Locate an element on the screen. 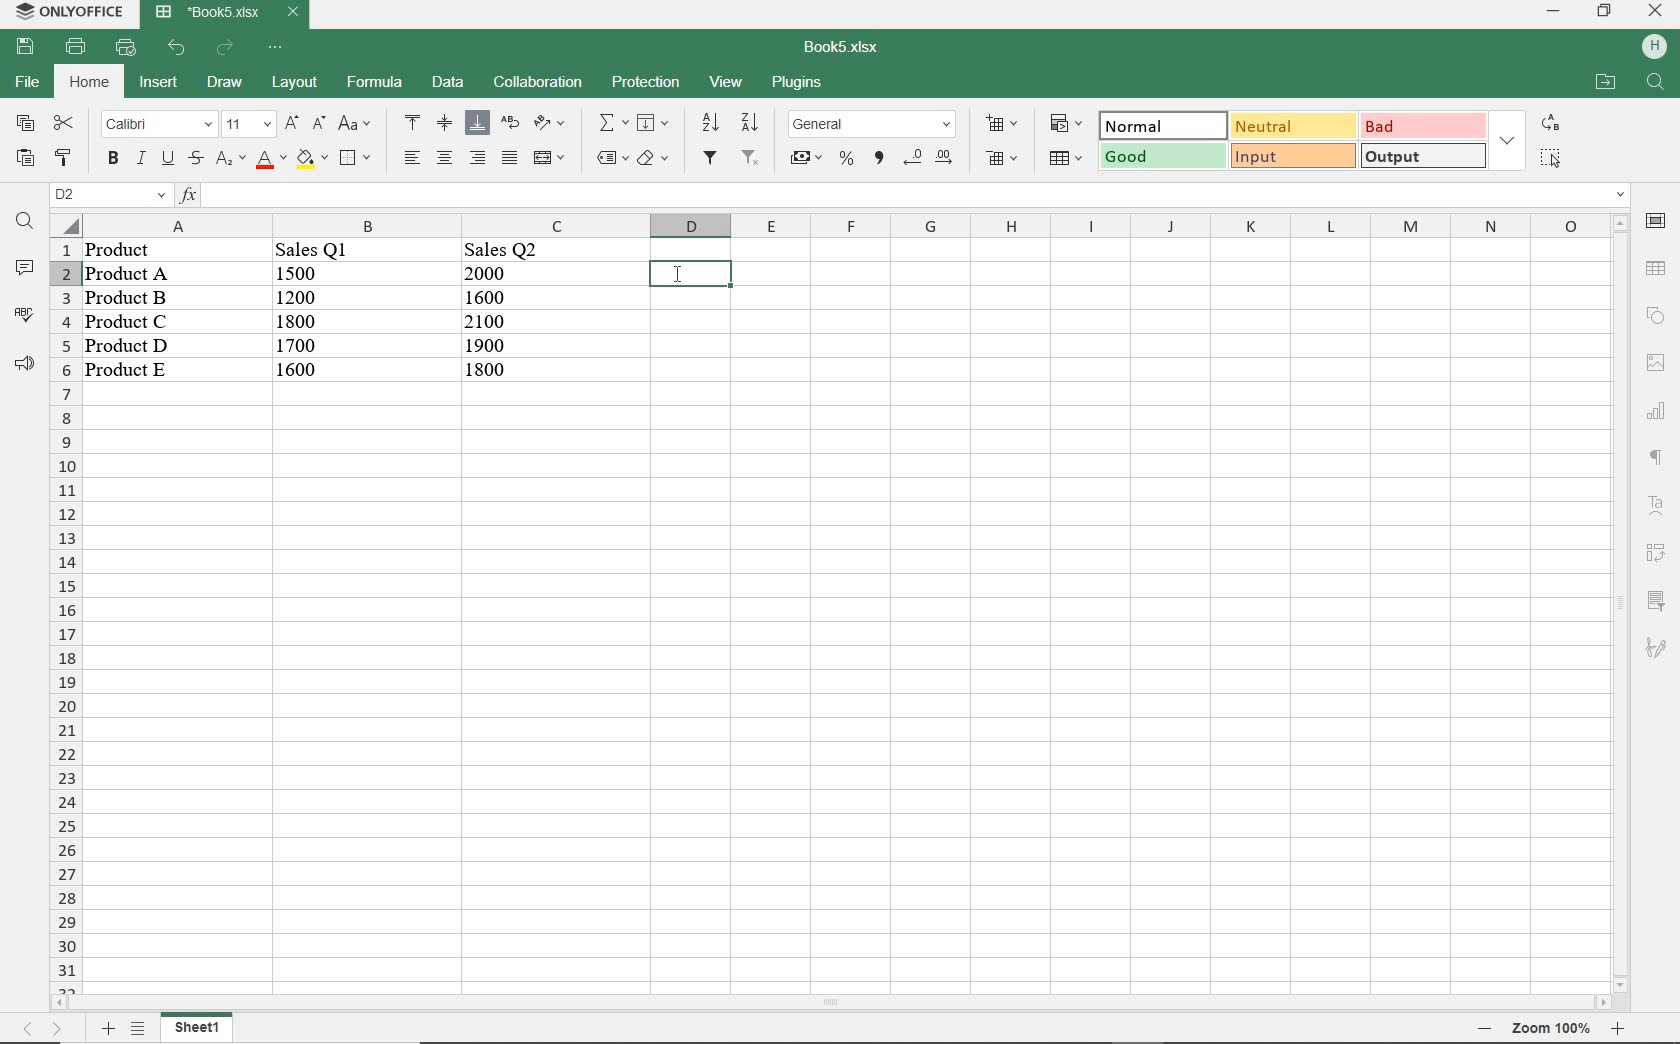 Image resolution: width=1680 pixels, height=1044 pixels. collaboration is located at coordinates (537, 83).